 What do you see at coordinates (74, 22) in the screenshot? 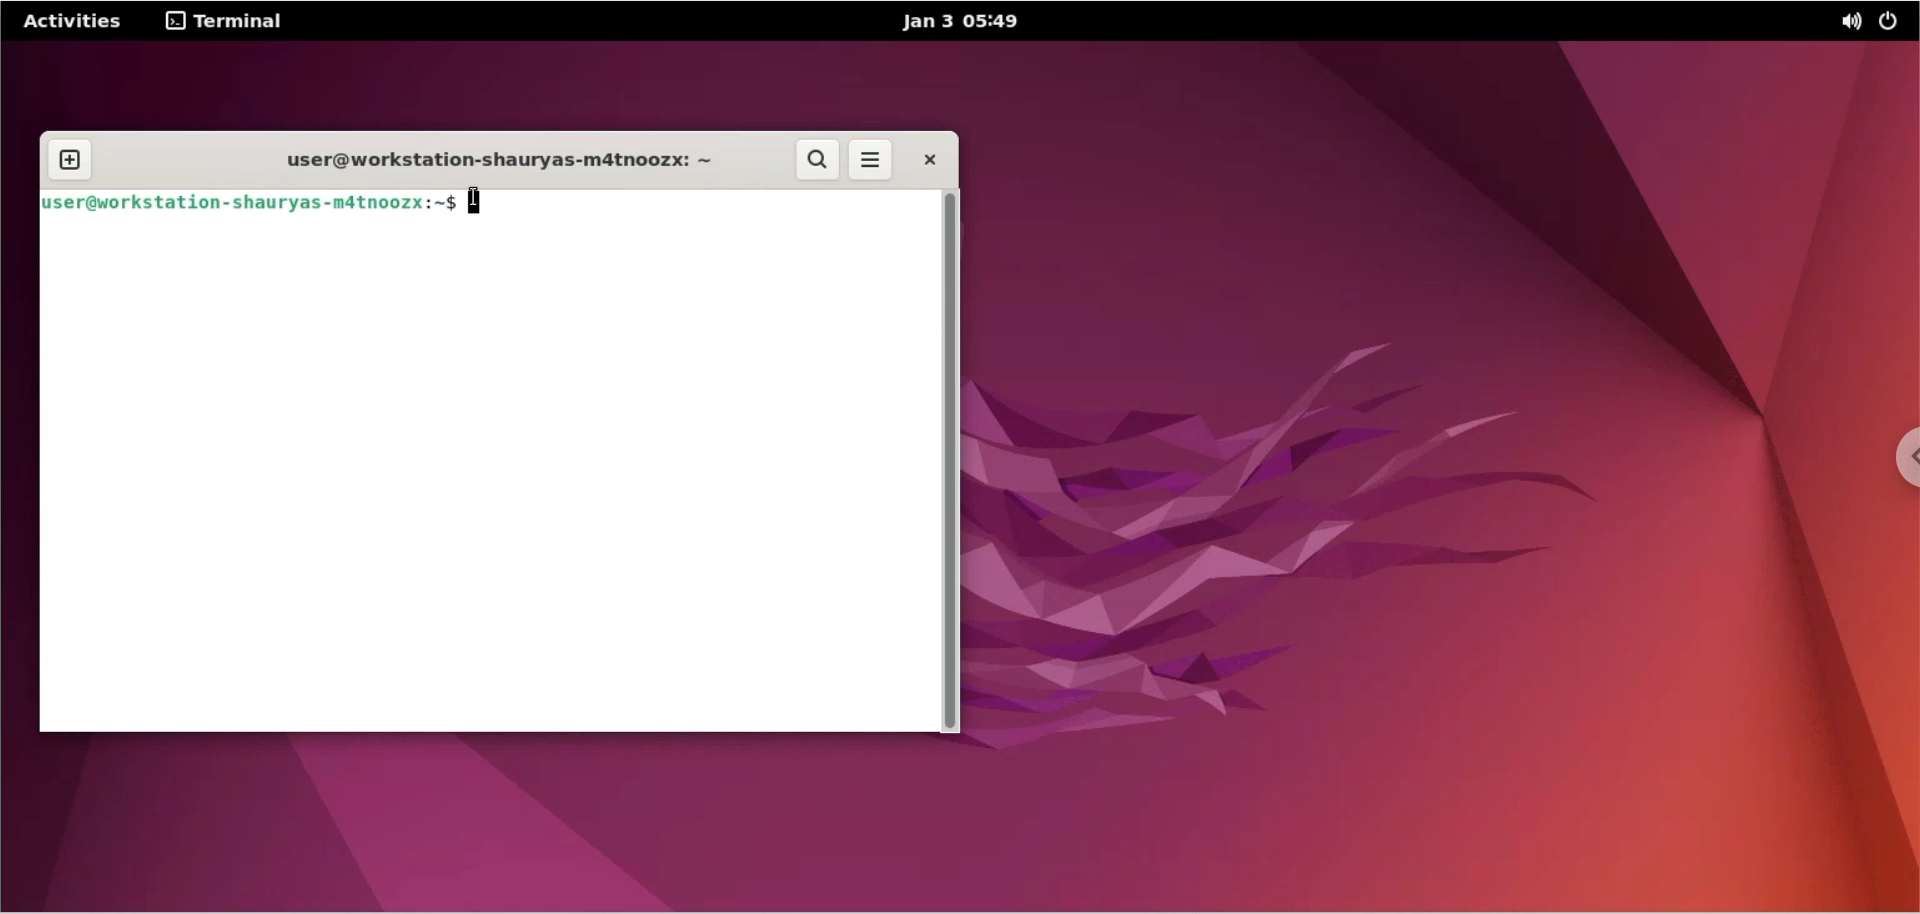
I see `Activities` at bounding box center [74, 22].